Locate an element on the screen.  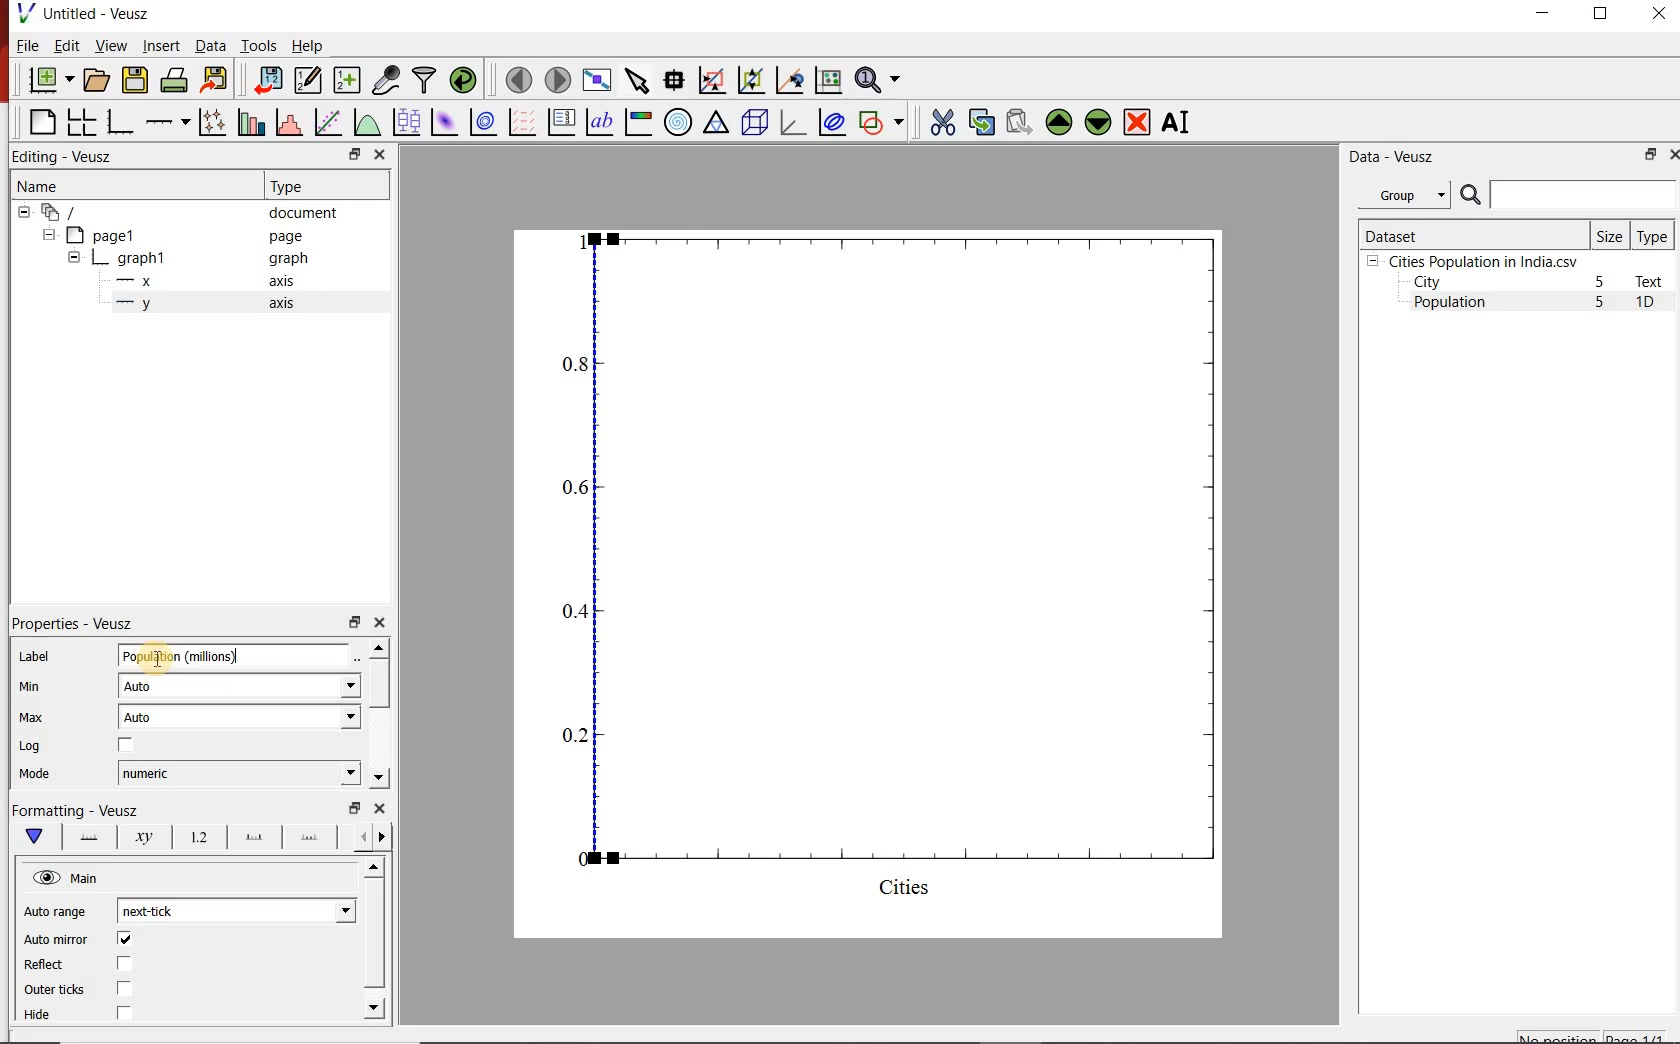
1D is located at coordinates (1653, 304).